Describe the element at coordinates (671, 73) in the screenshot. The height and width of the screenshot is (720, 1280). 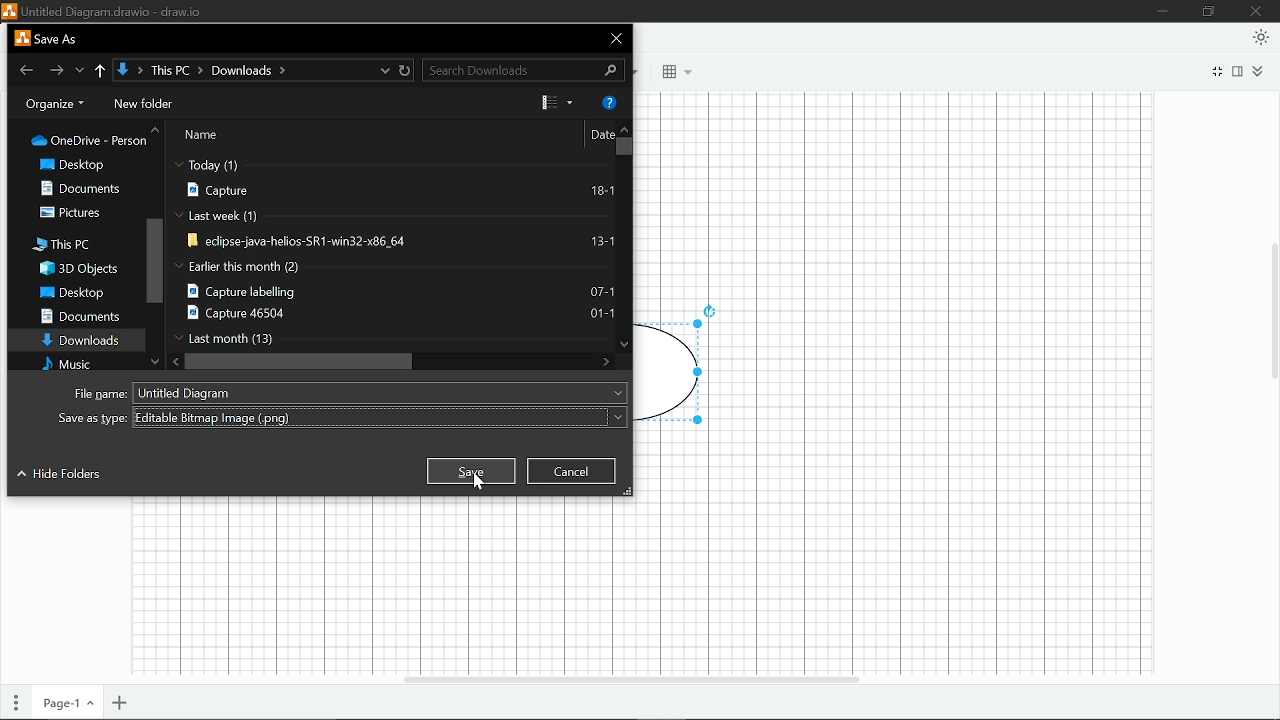
I see `Blocks` at that location.